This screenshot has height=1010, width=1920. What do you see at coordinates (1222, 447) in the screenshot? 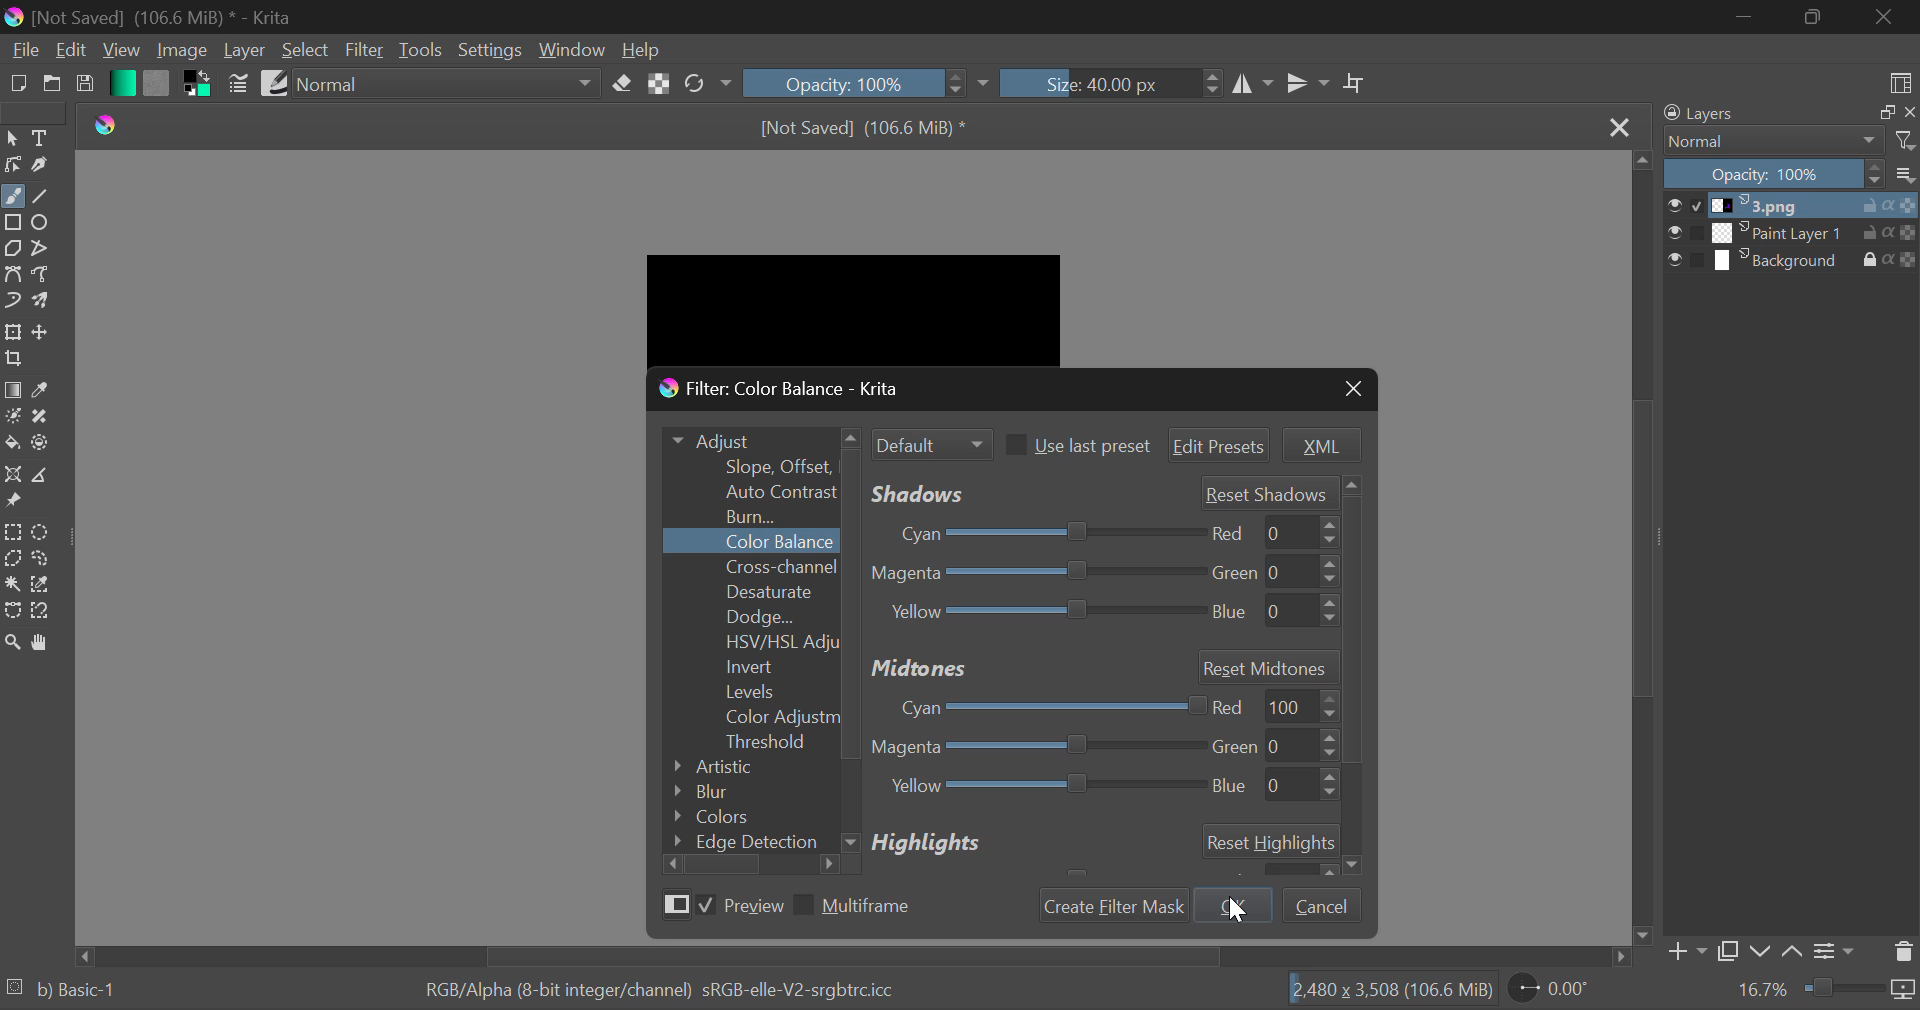
I see `Edit Presets` at bounding box center [1222, 447].